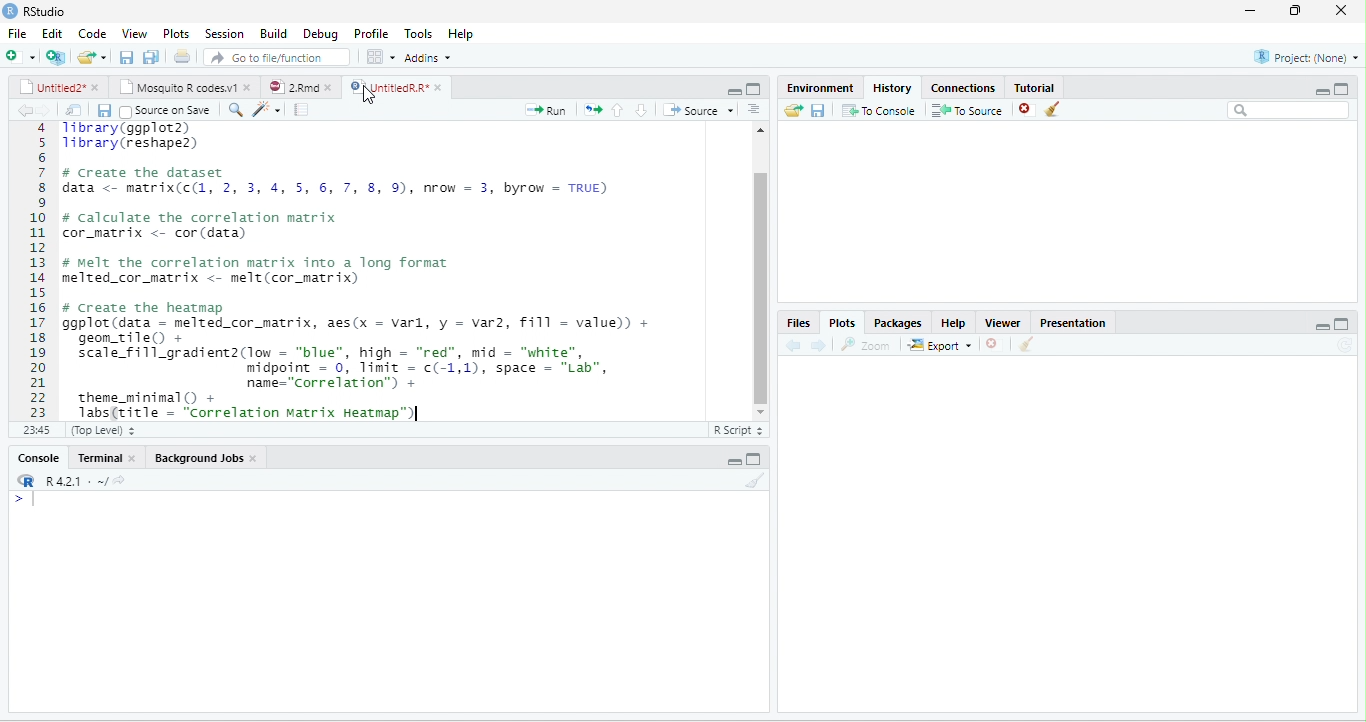  What do you see at coordinates (890, 86) in the screenshot?
I see `history` at bounding box center [890, 86].